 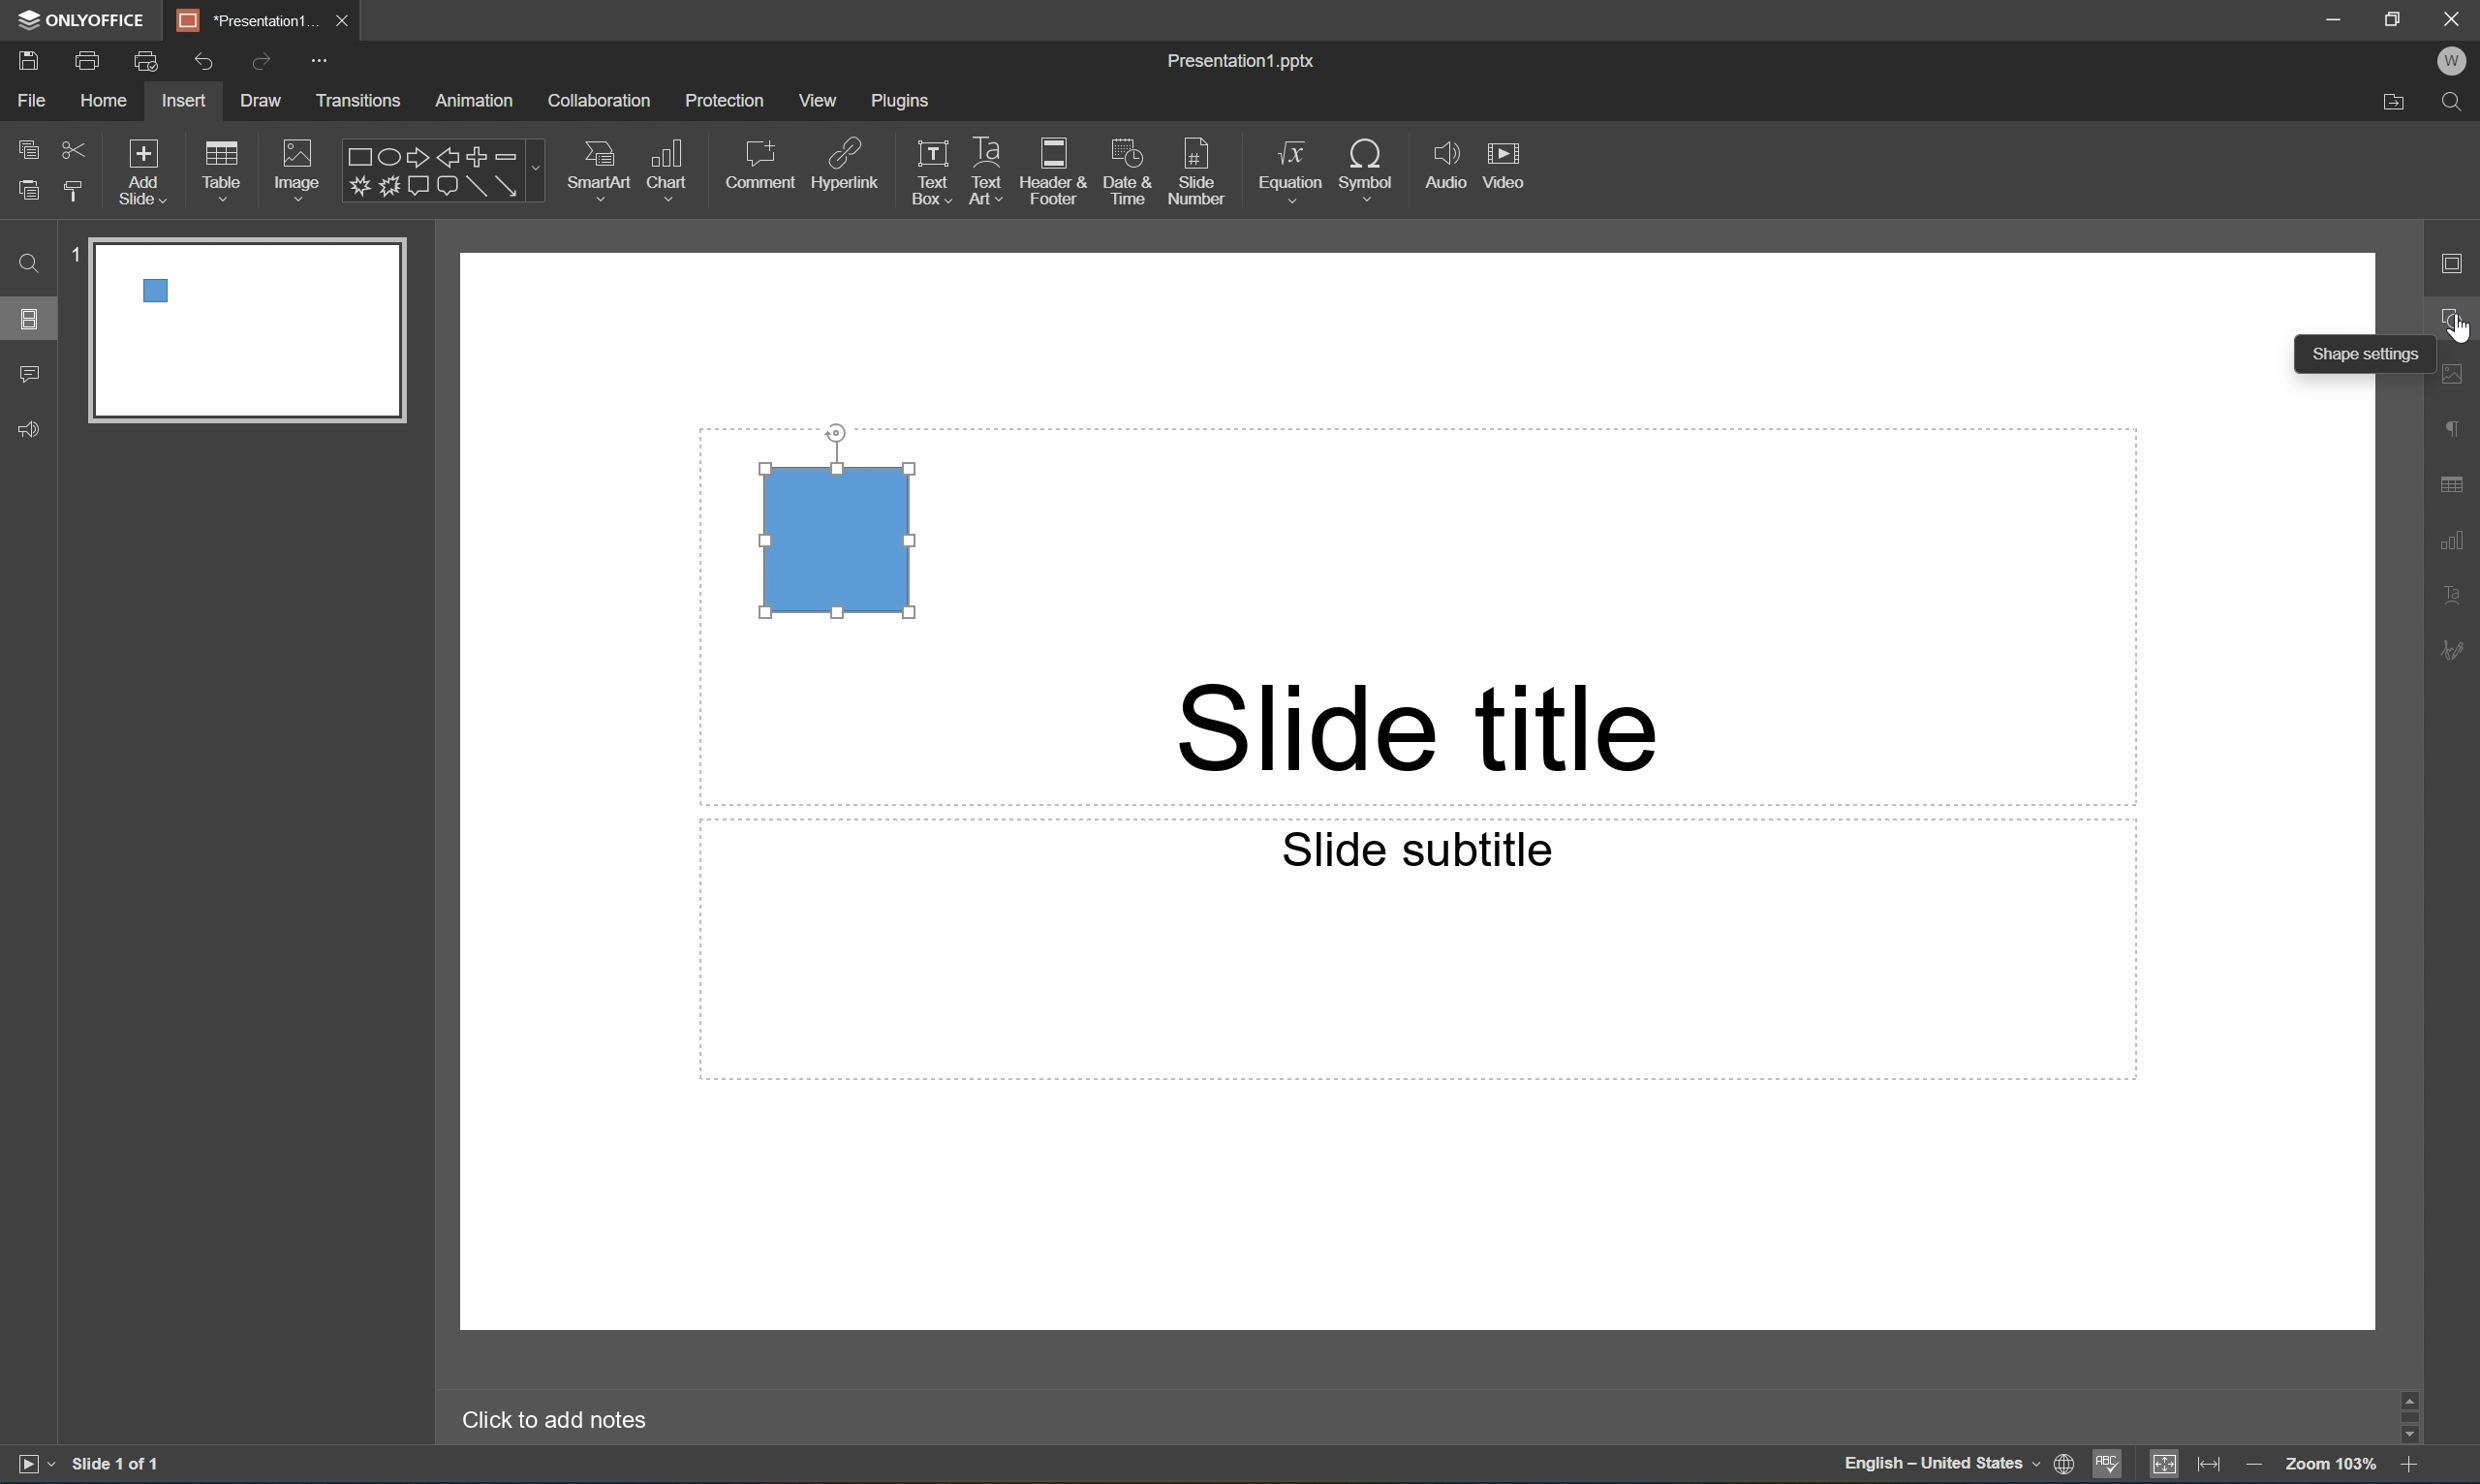 What do you see at coordinates (2410, 1435) in the screenshot?
I see `Scroll Down` at bounding box center [2410, 1435].